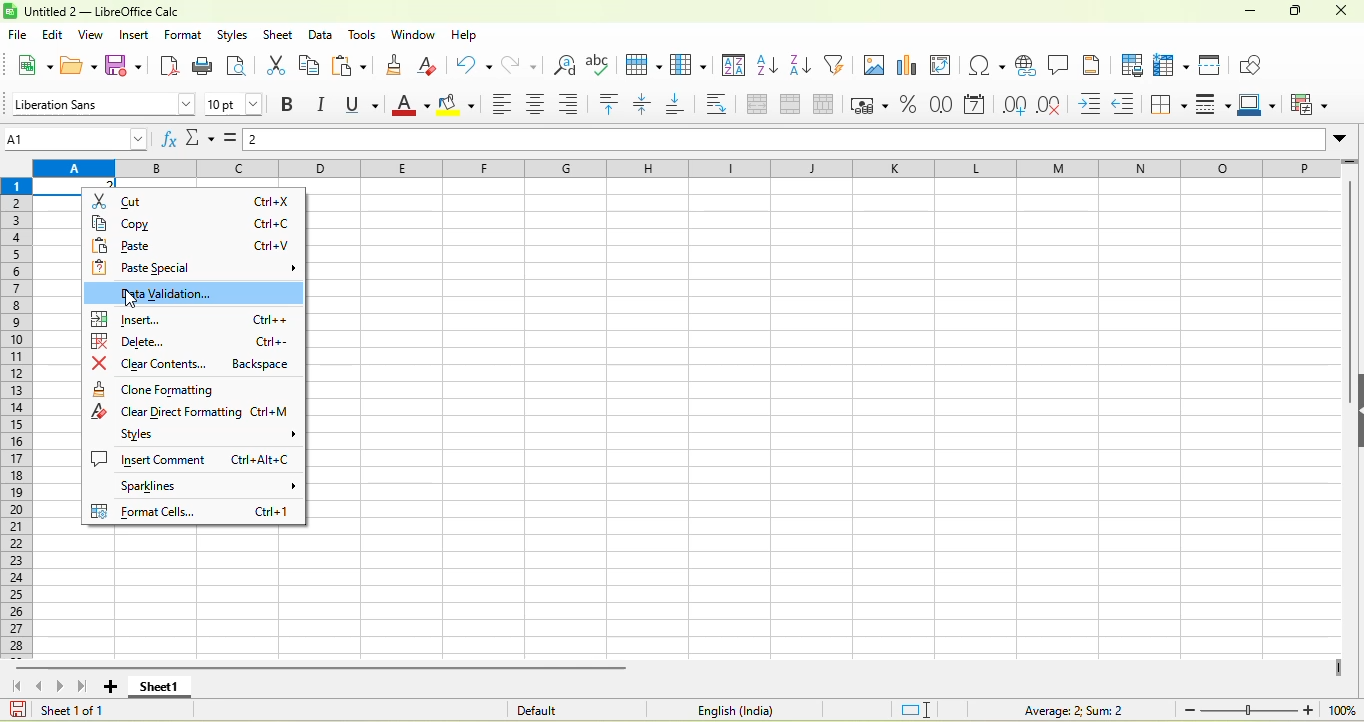 Image resolution: width=1364 pixels, height=722 pixels. Describe the element at coordinates (734, 68) in the screenshot. I see `sort` at that location.